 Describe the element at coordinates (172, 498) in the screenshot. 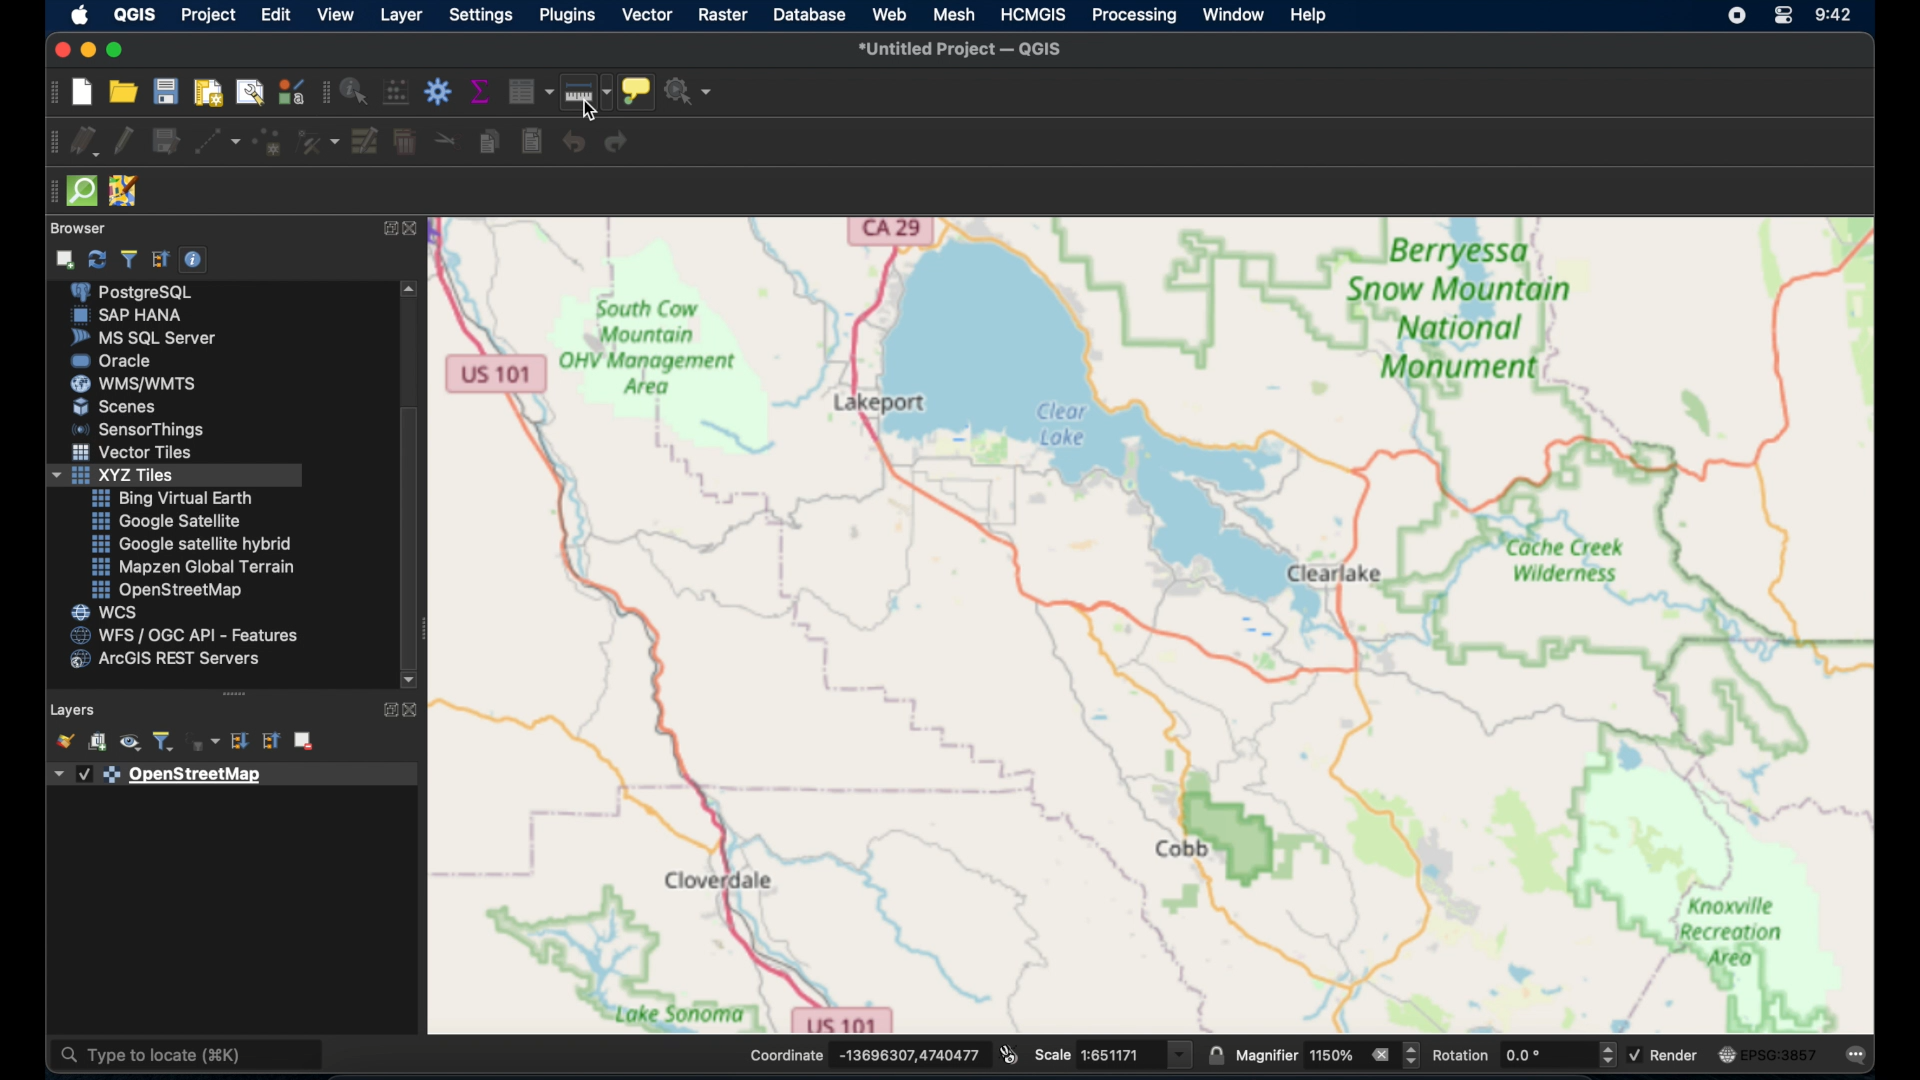

I see `bing virtual earth` at that location.